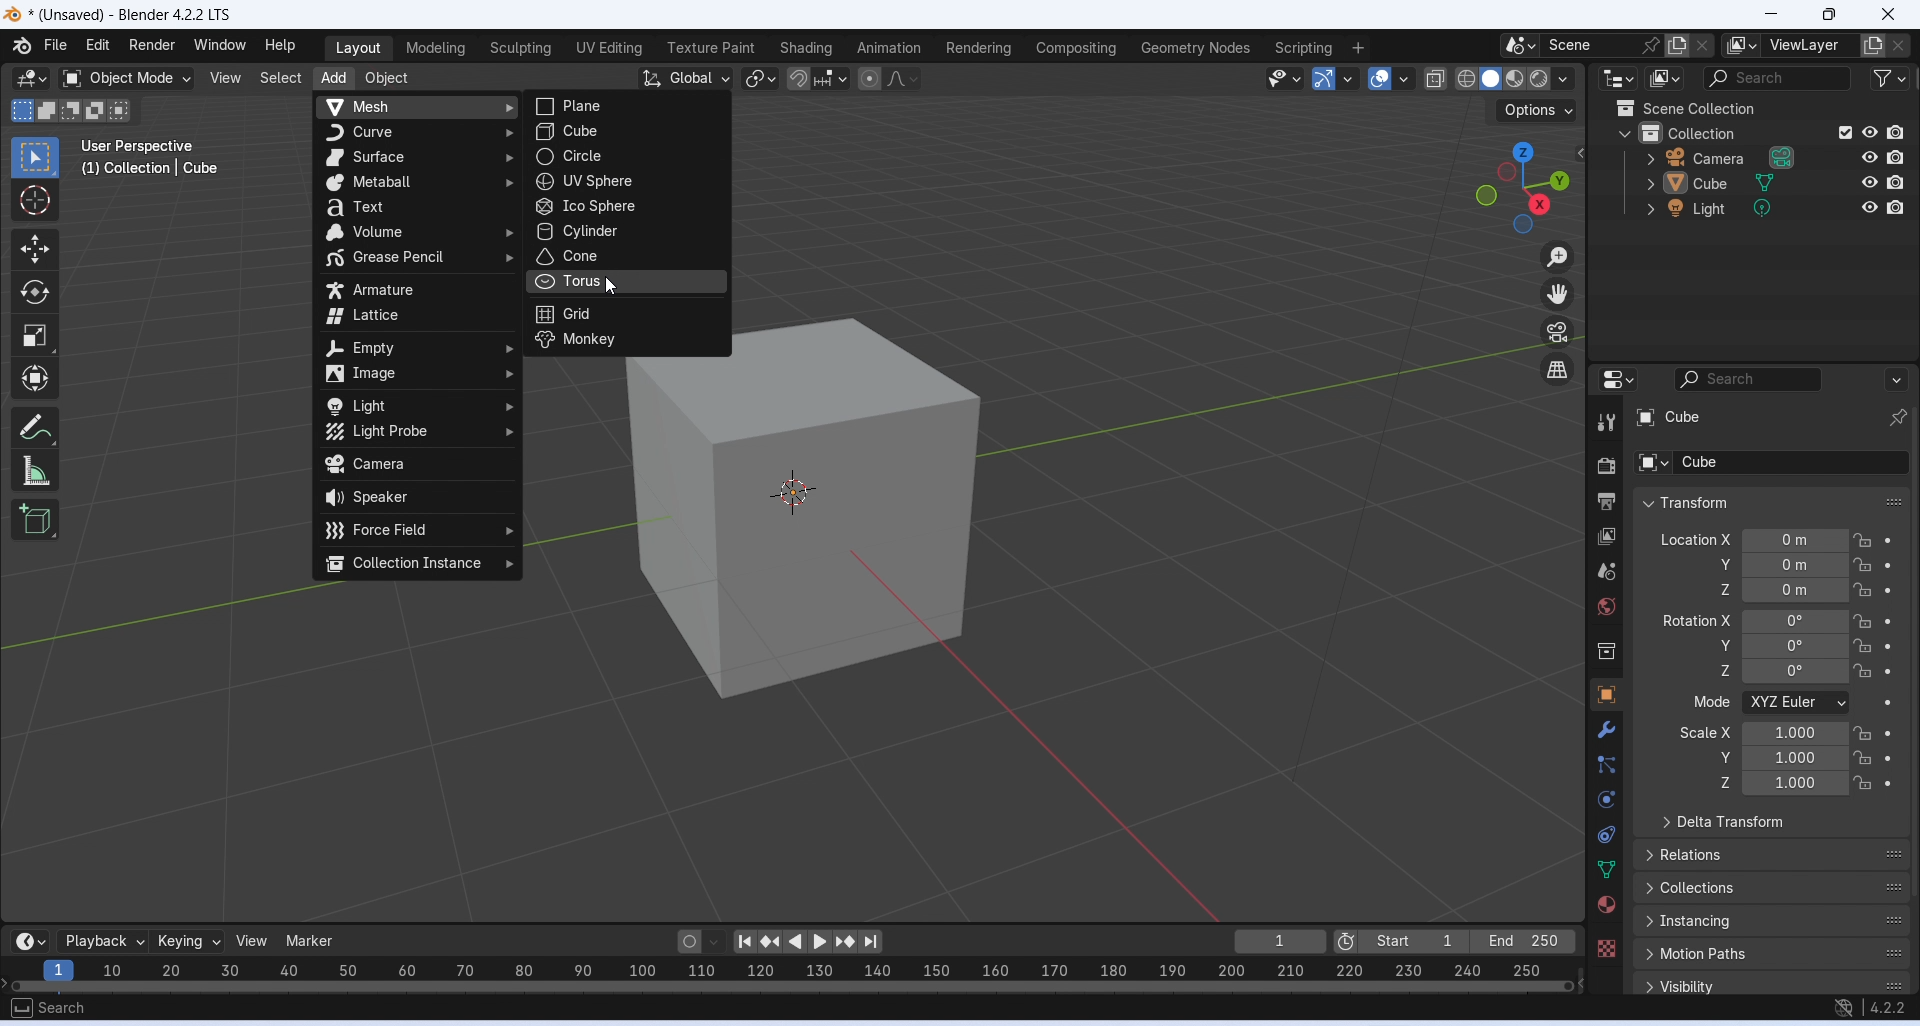  What do you see at coordinates (13, 16) in the screenshot?
I see `logo` at bounding box center [13, 16].